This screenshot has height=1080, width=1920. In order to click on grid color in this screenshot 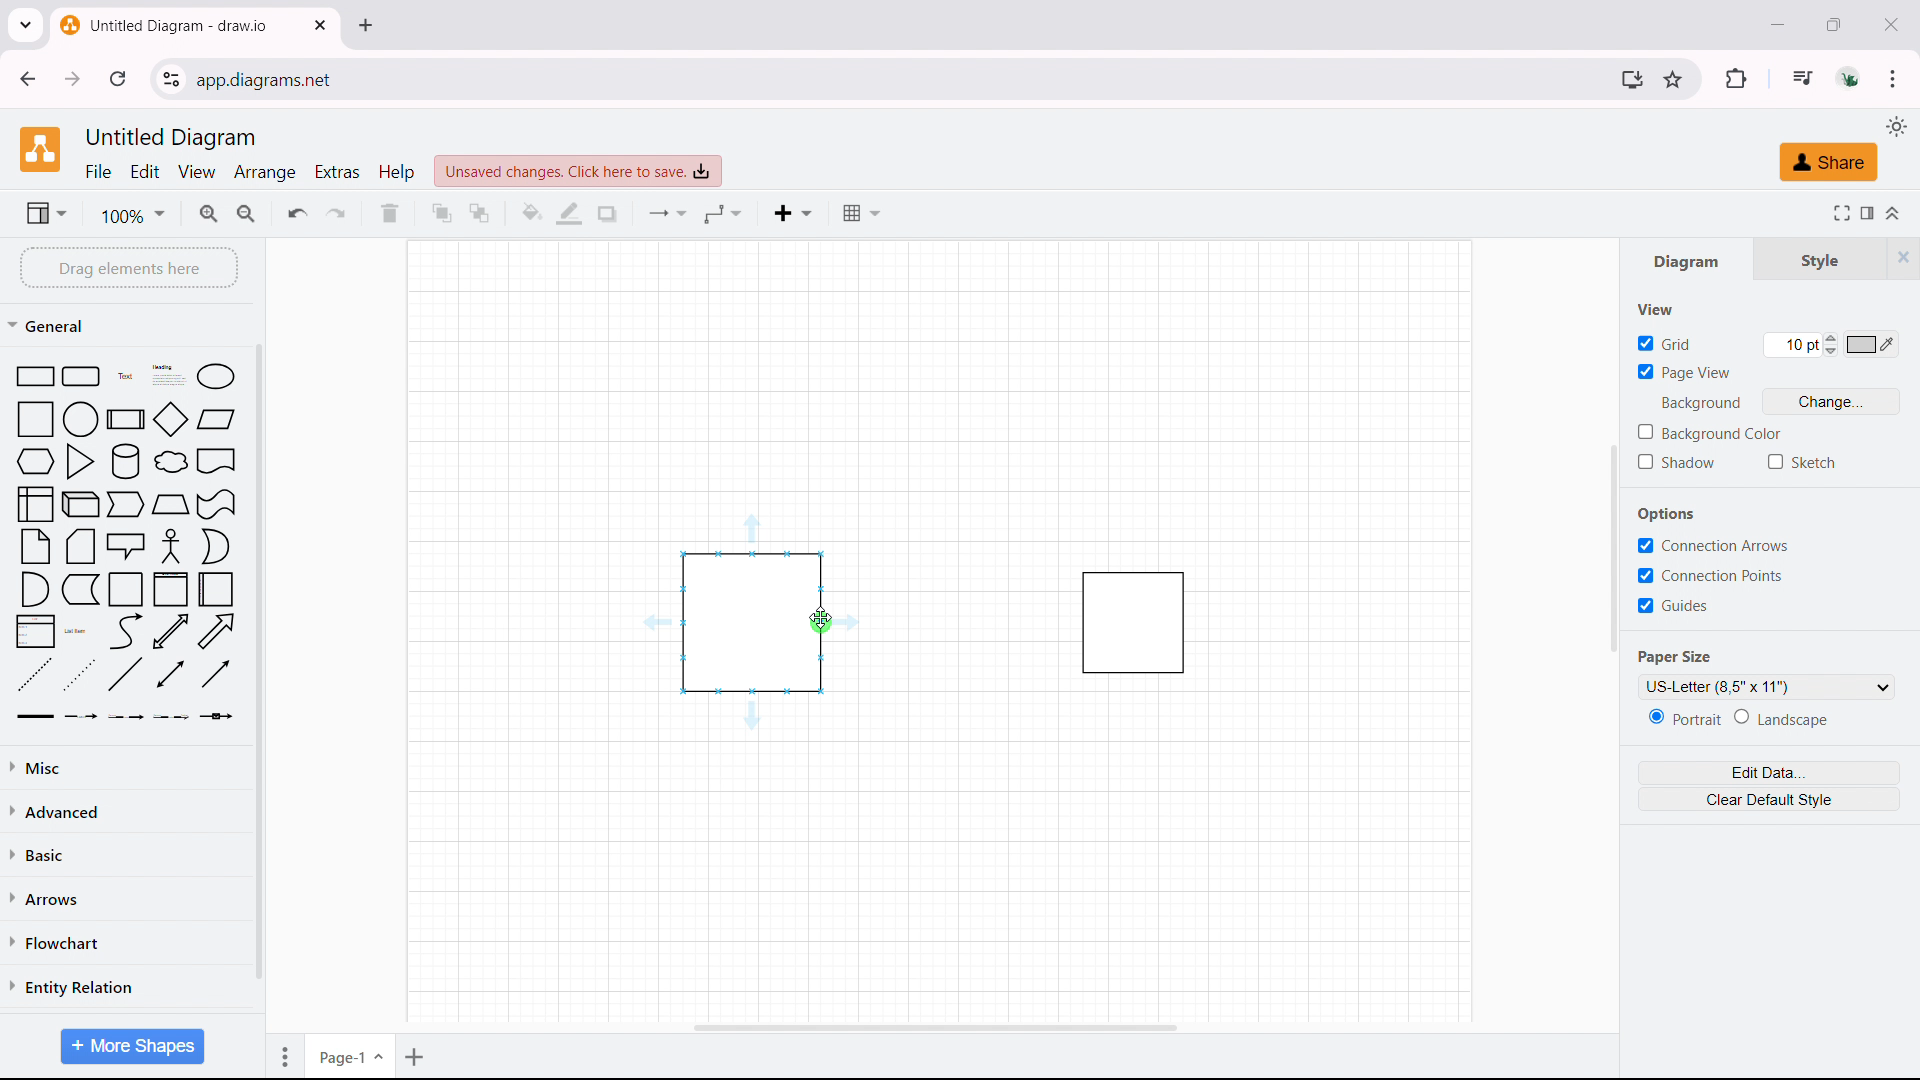, I will do `click(1872, 344)`.